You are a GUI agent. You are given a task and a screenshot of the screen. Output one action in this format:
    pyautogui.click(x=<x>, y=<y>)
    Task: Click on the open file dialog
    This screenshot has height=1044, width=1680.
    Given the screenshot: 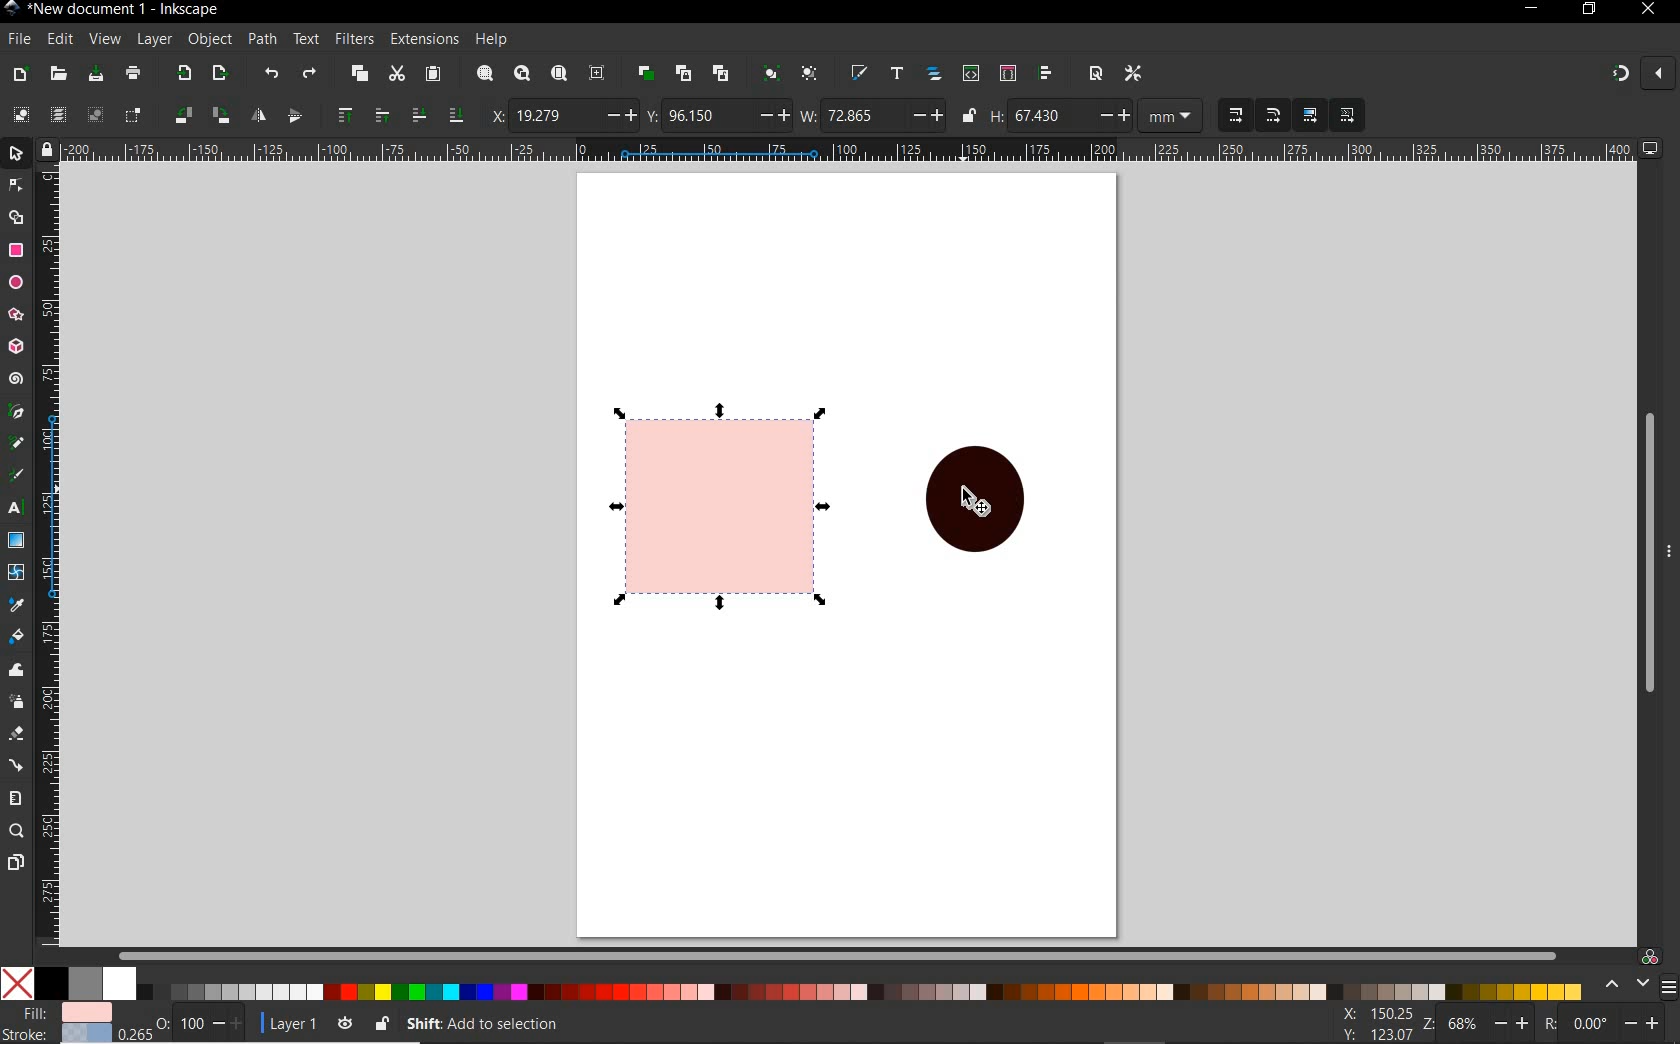 What is the action you would take?
    pyautogui.click(x=59, y=75)
    